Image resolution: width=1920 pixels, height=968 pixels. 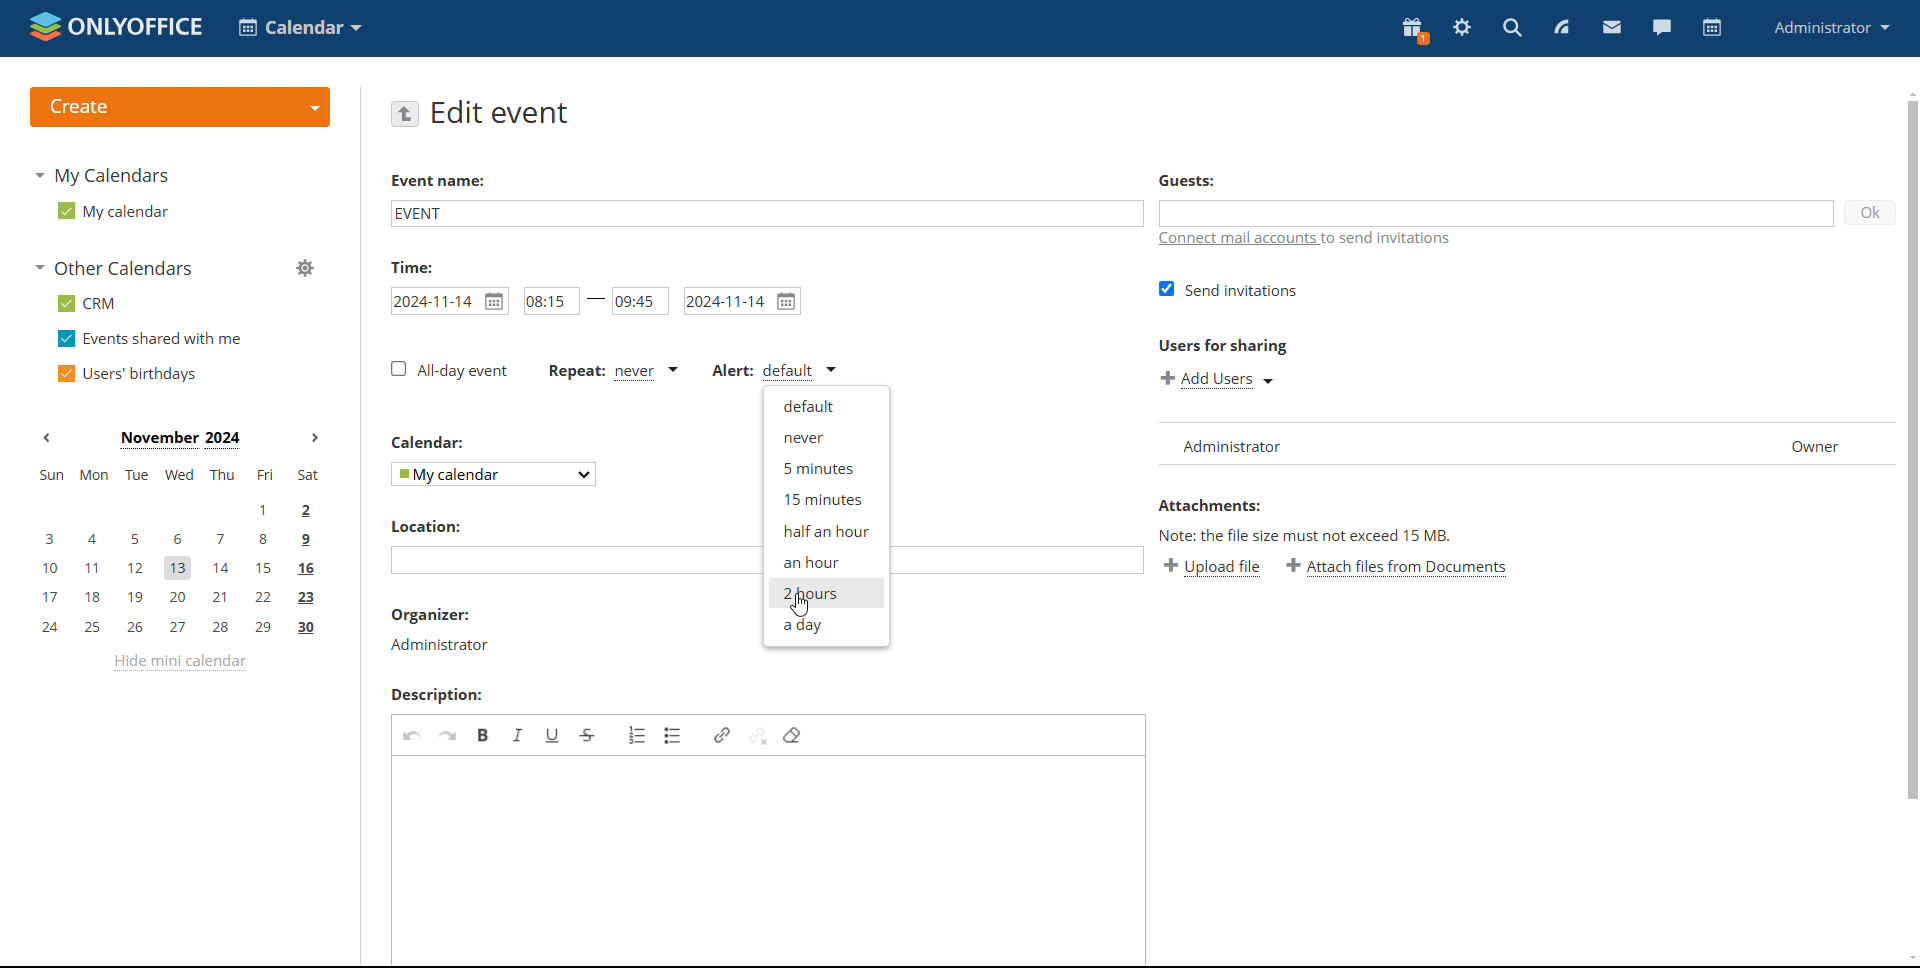 I want to click on undo, so click(x=411, y=733).